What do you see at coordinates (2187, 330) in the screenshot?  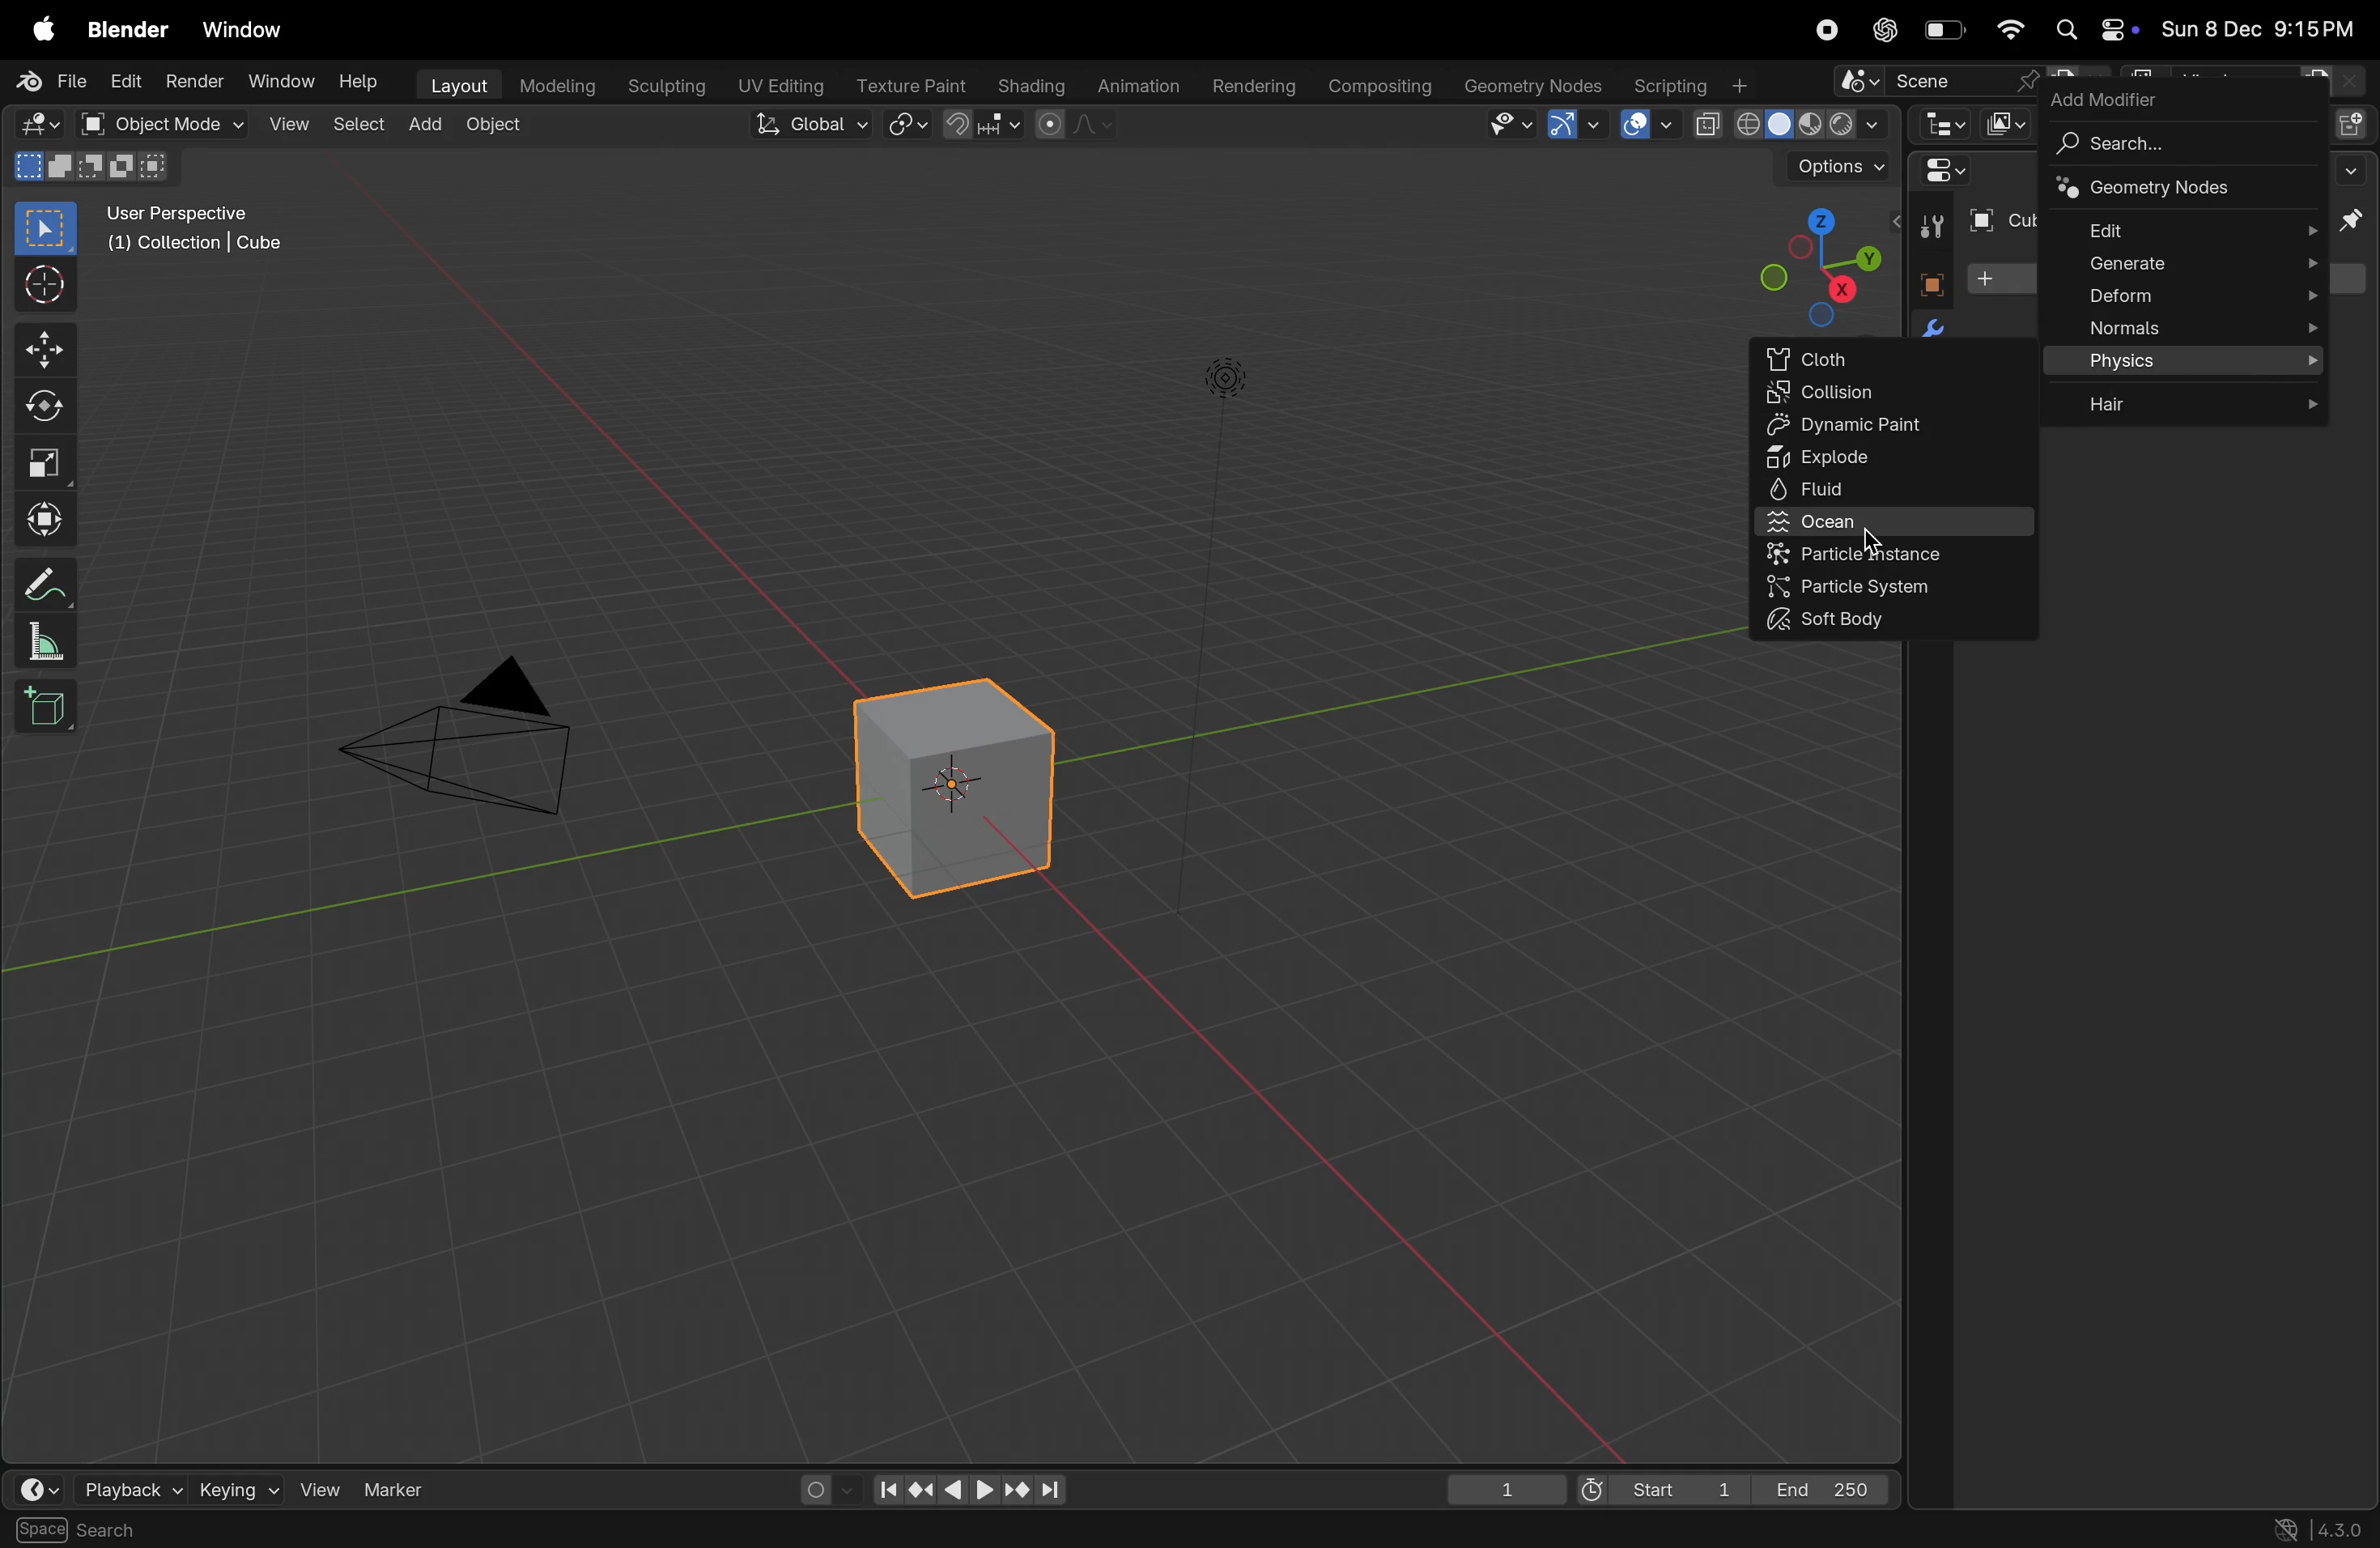 I see `normals` at bounding box center [2187, 330].